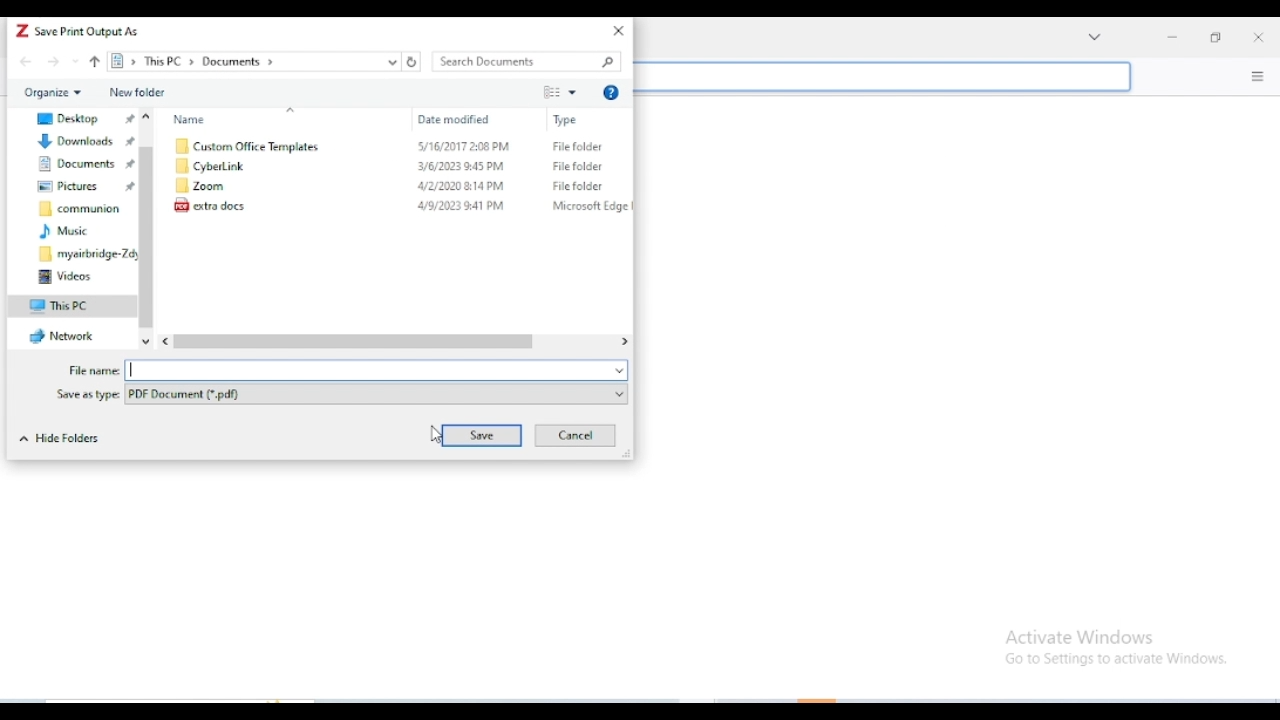 This screenshot has width=1280, height=720. Describe the element at coordinates (94, 372) in the screenshot. I see `File name:` at that location.